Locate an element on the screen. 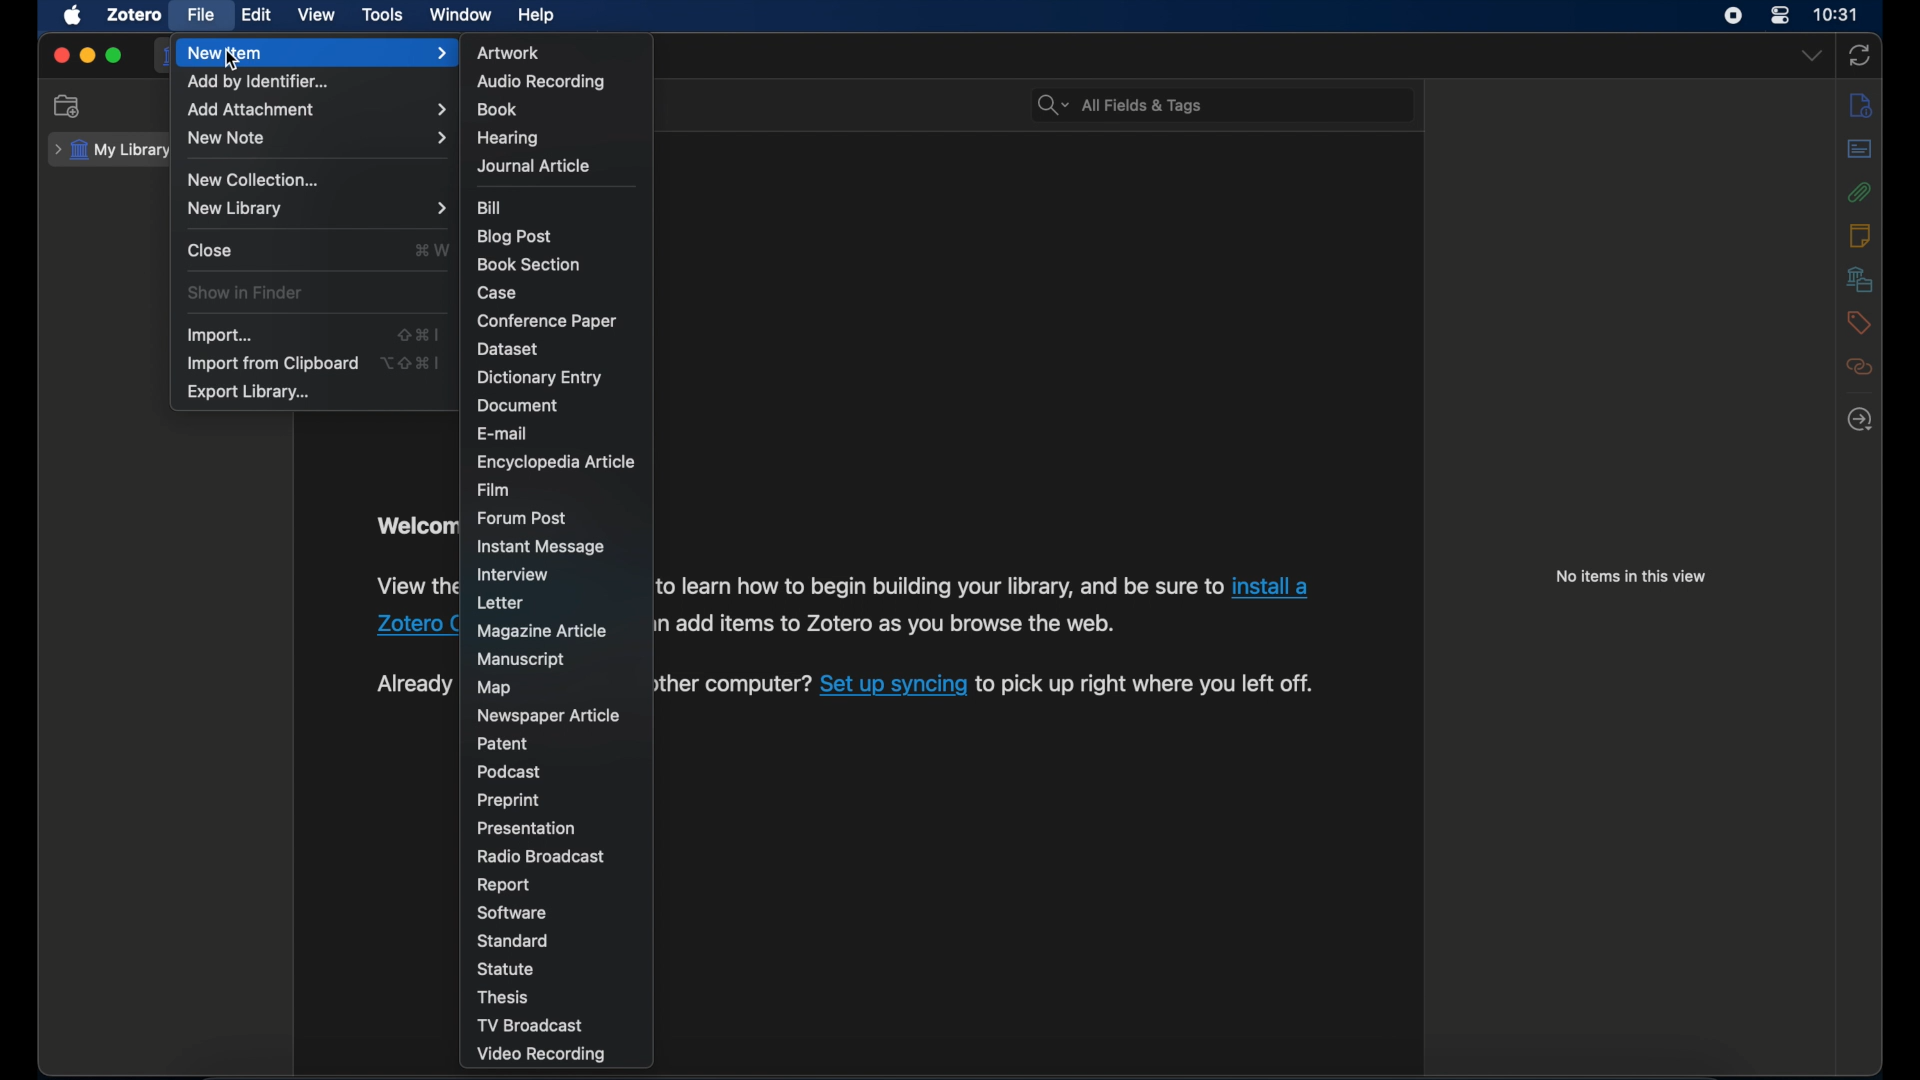  hearing is located at coordinates (506, 138).